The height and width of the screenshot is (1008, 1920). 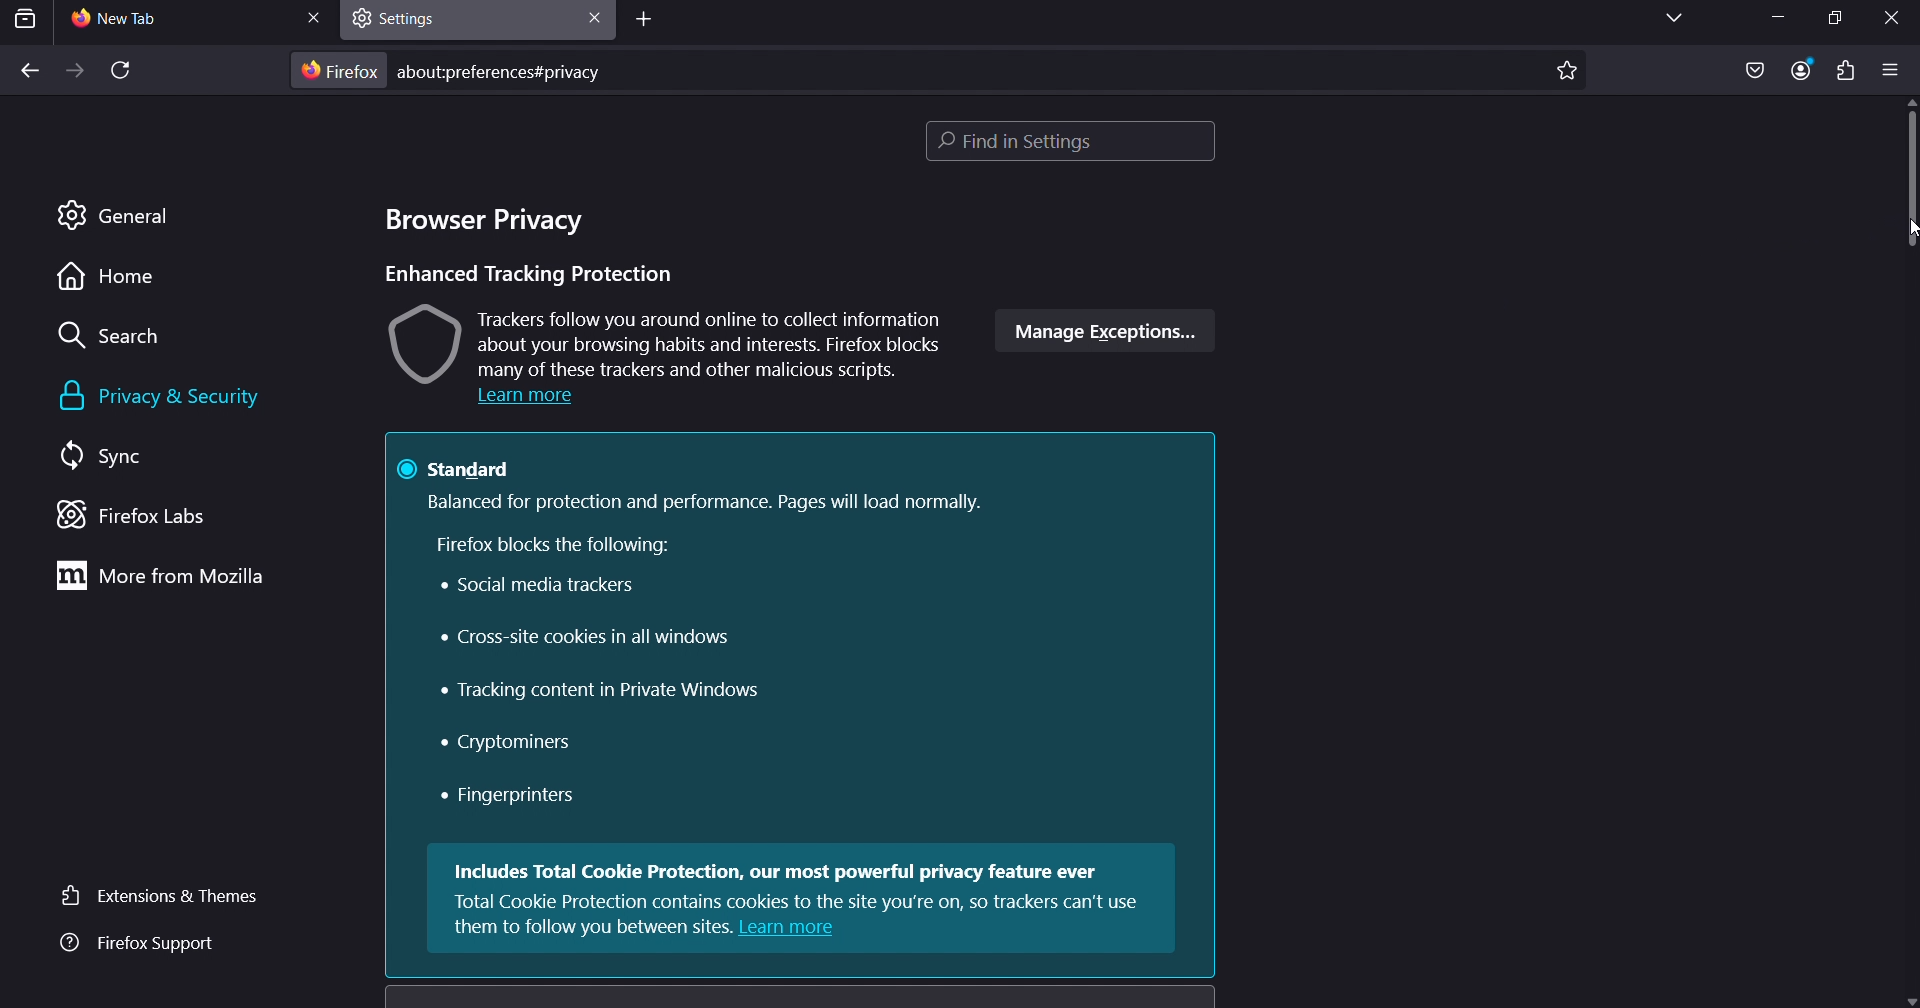 I want to click on image, so click(x=424, y=348).